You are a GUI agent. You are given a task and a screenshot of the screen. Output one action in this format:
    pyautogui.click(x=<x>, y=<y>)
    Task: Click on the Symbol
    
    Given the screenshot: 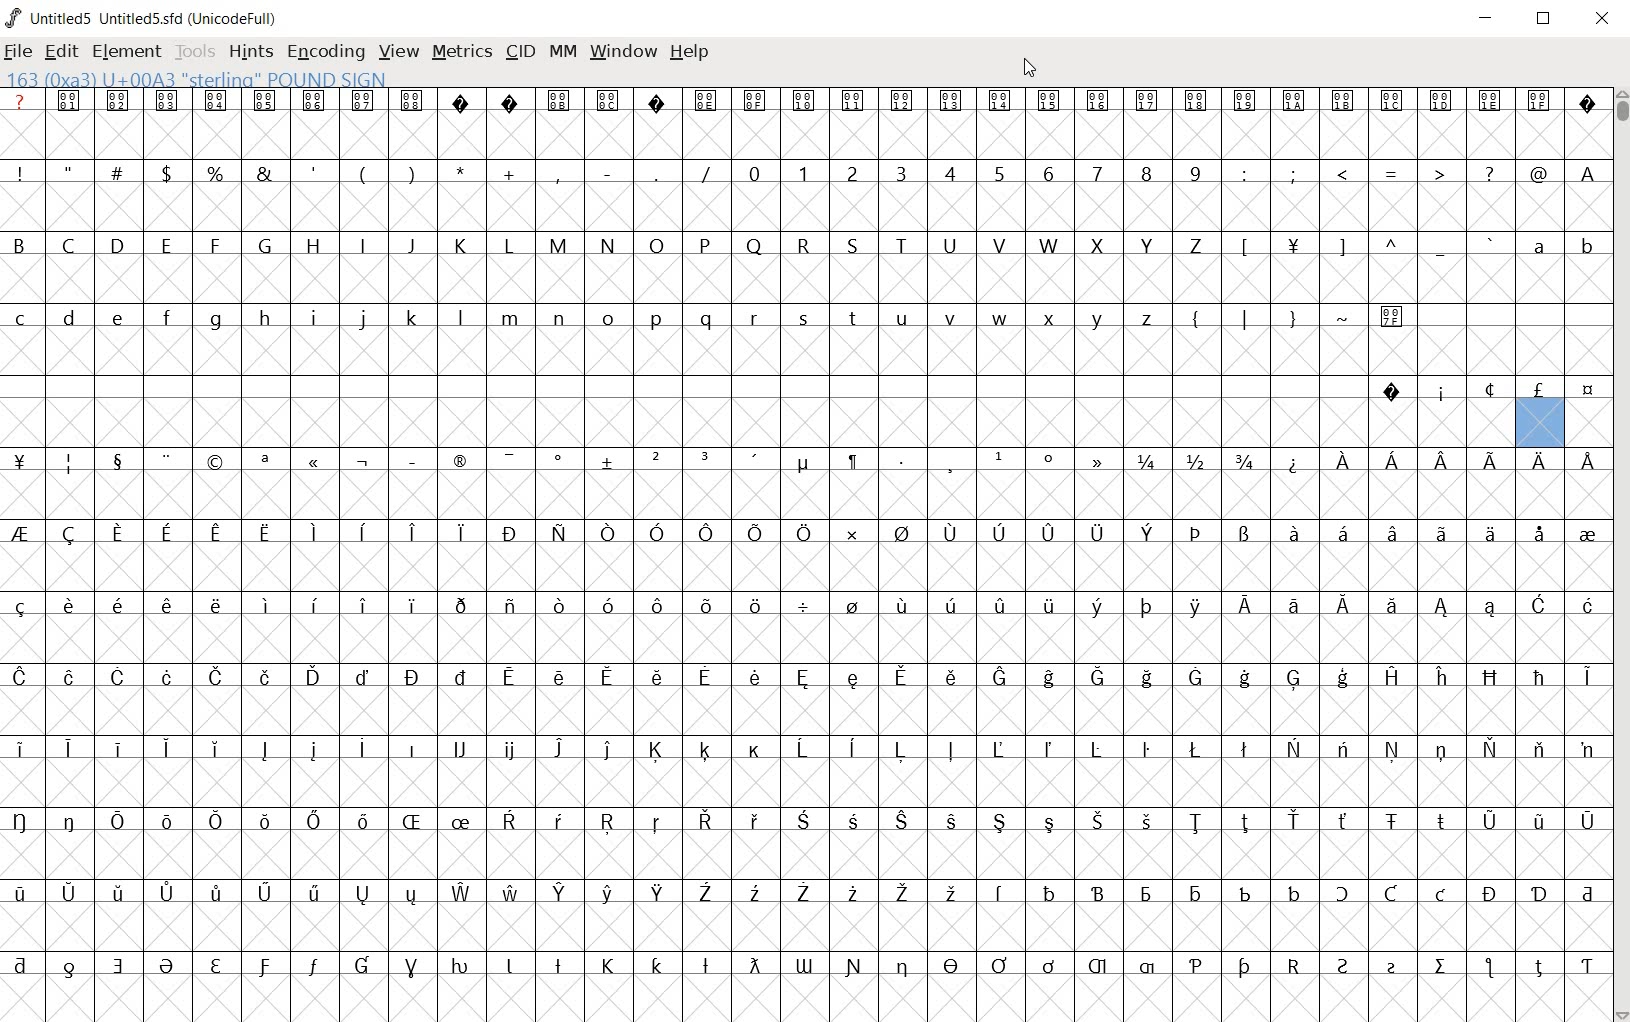 What is the action you would take?
    pyautogui.click(x=1051, y=102)
    